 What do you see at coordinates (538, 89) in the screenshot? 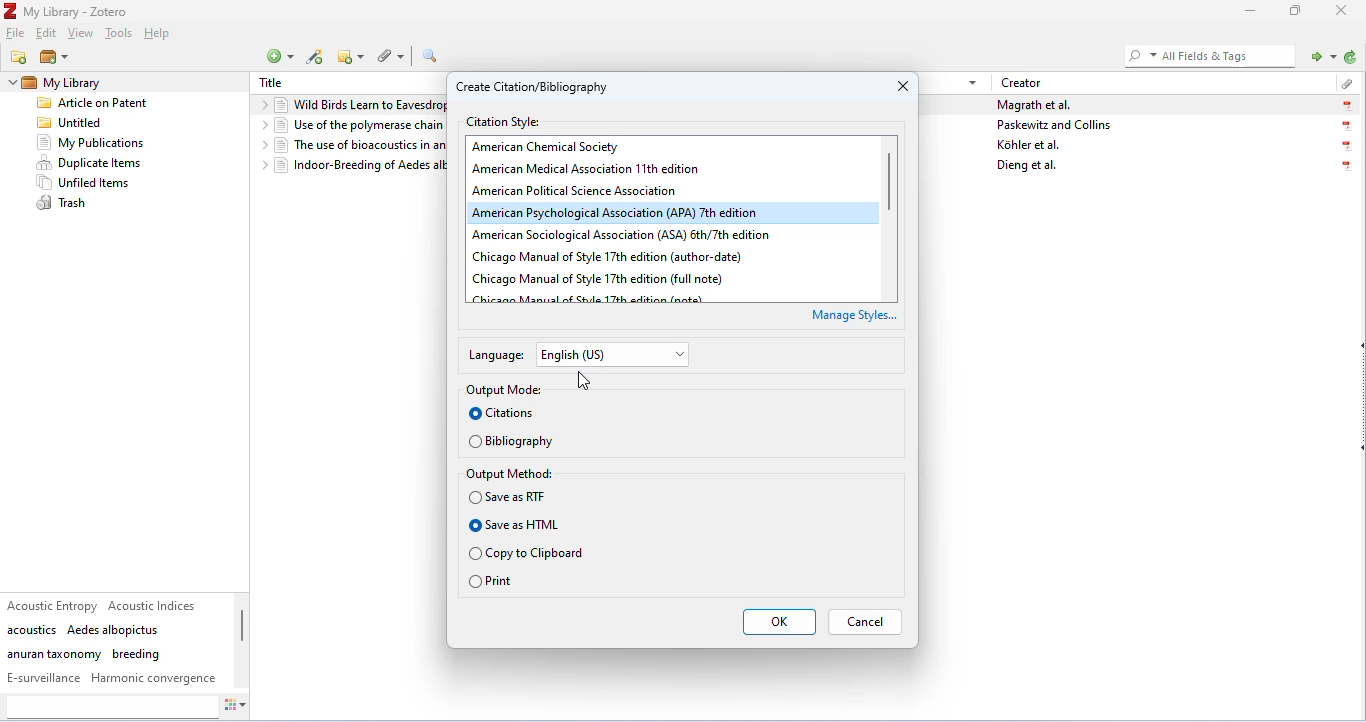
I see `create citation/ bibliography` at bounding box center [538, 89].